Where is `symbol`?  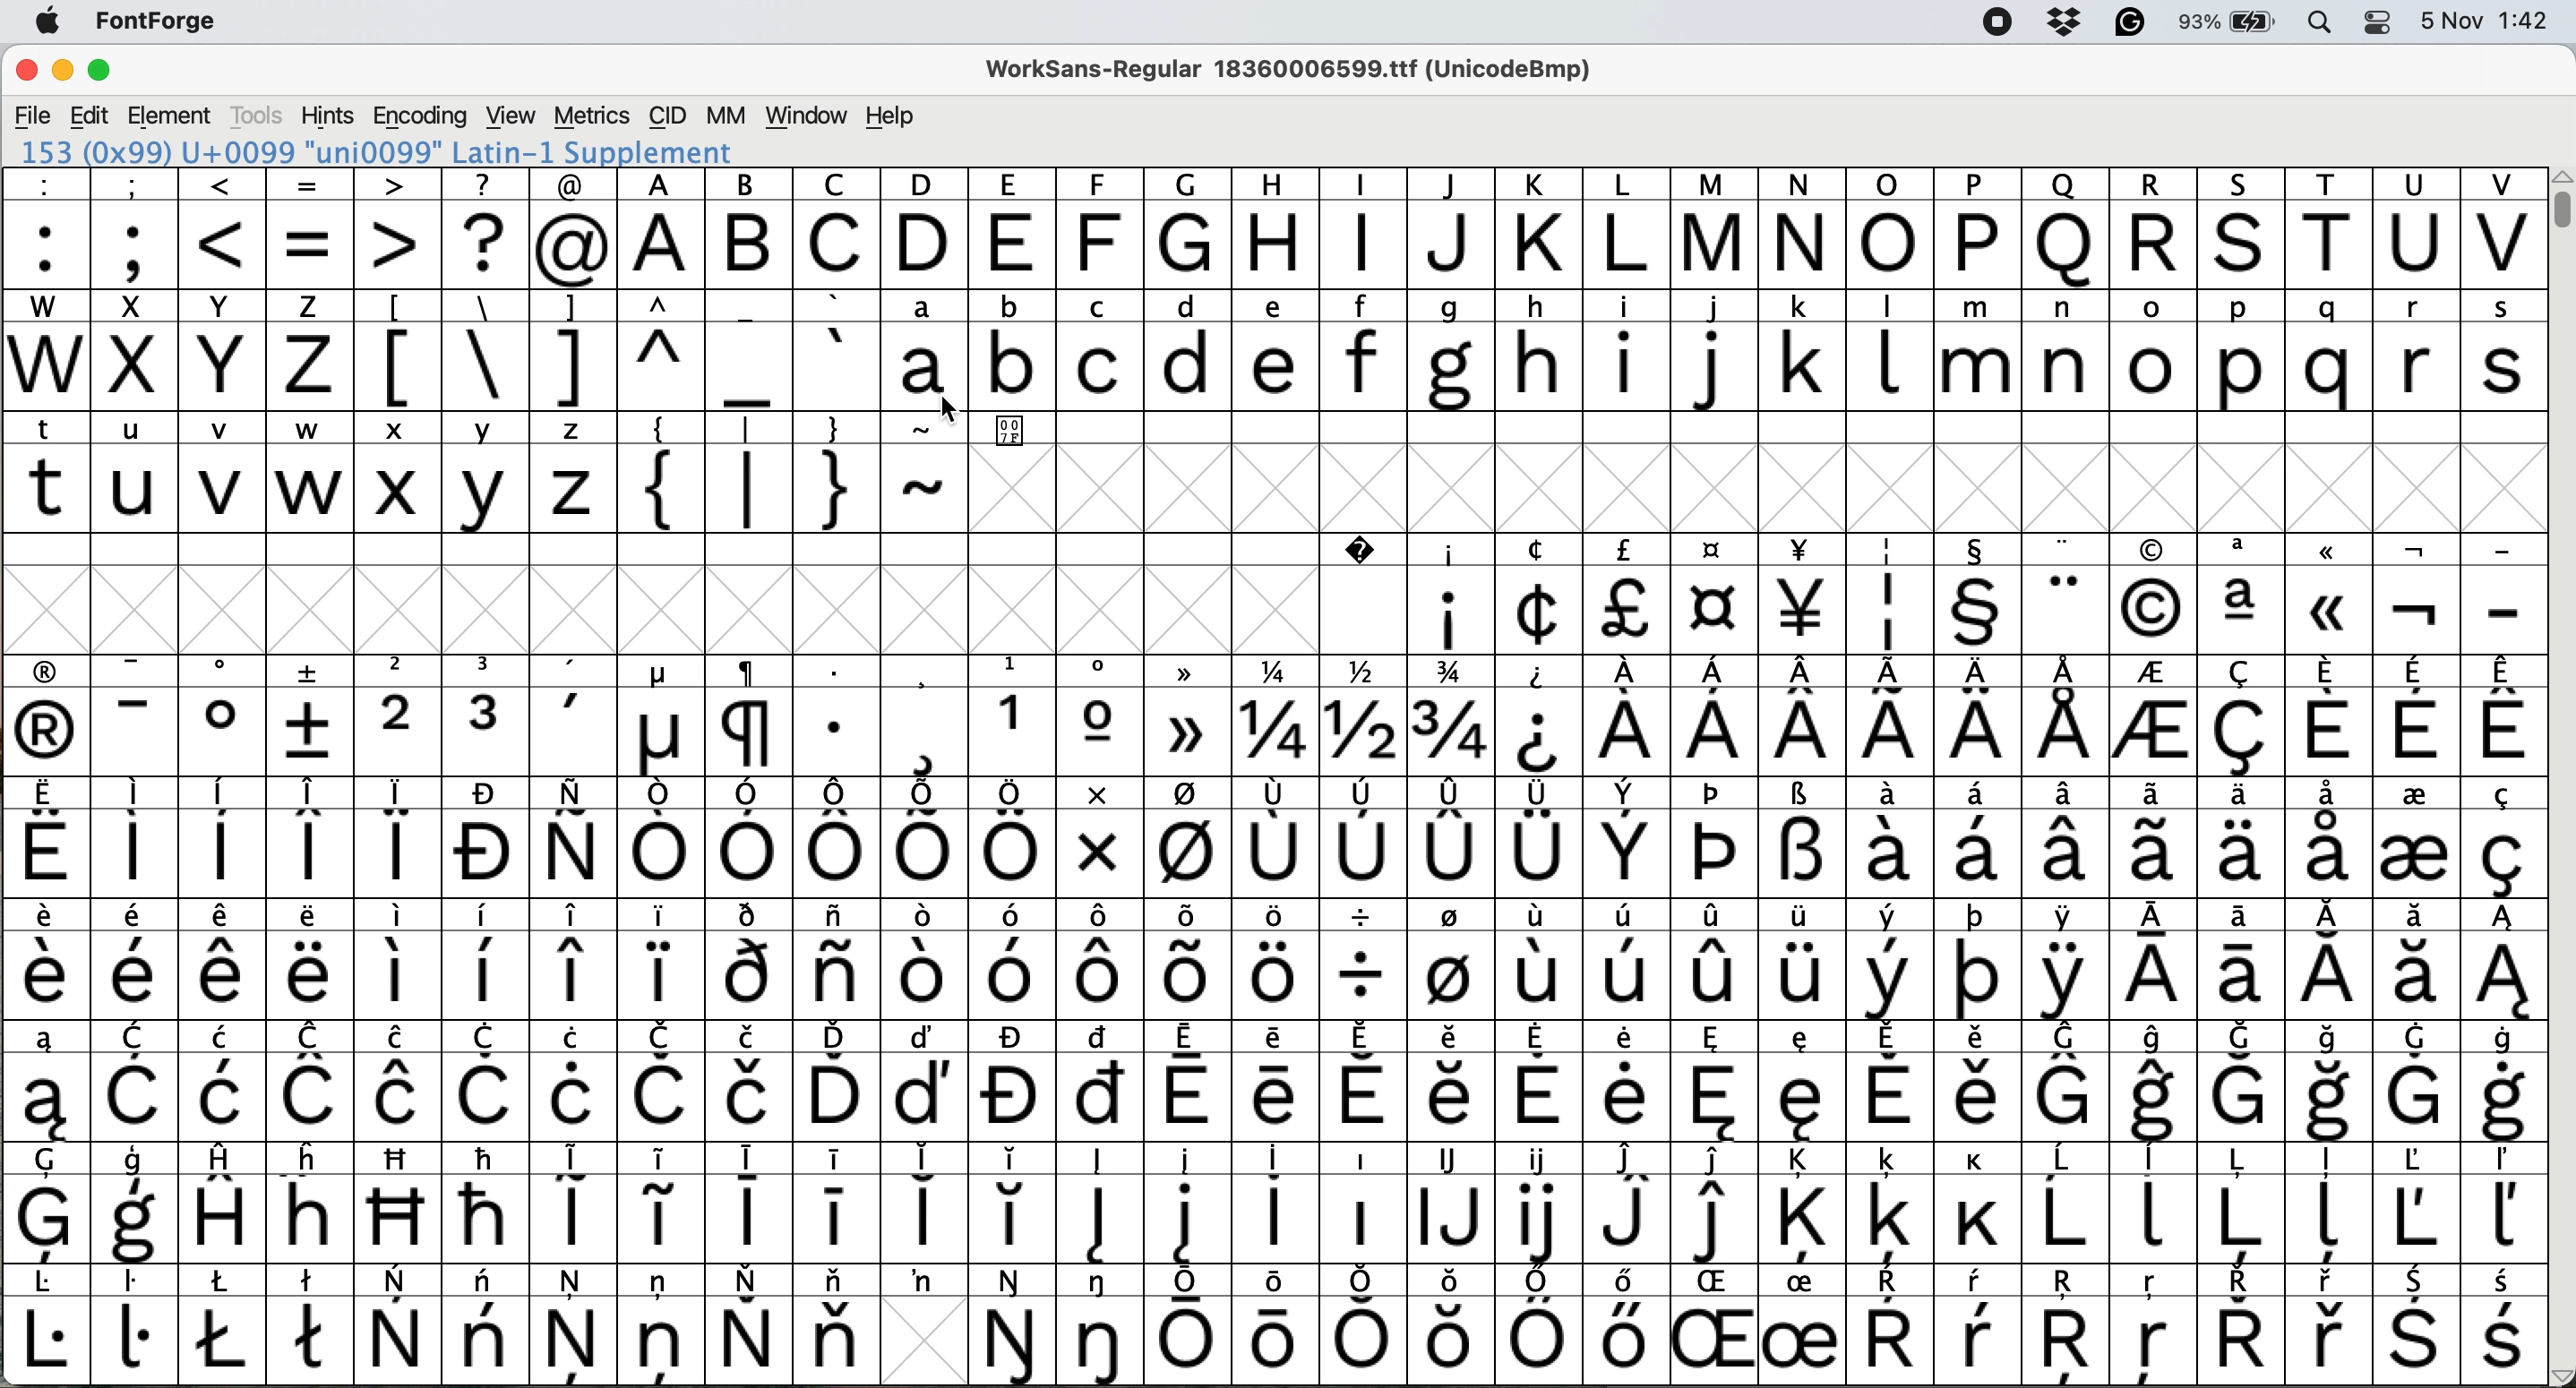 symbol is located at coordinates (2329, 715).